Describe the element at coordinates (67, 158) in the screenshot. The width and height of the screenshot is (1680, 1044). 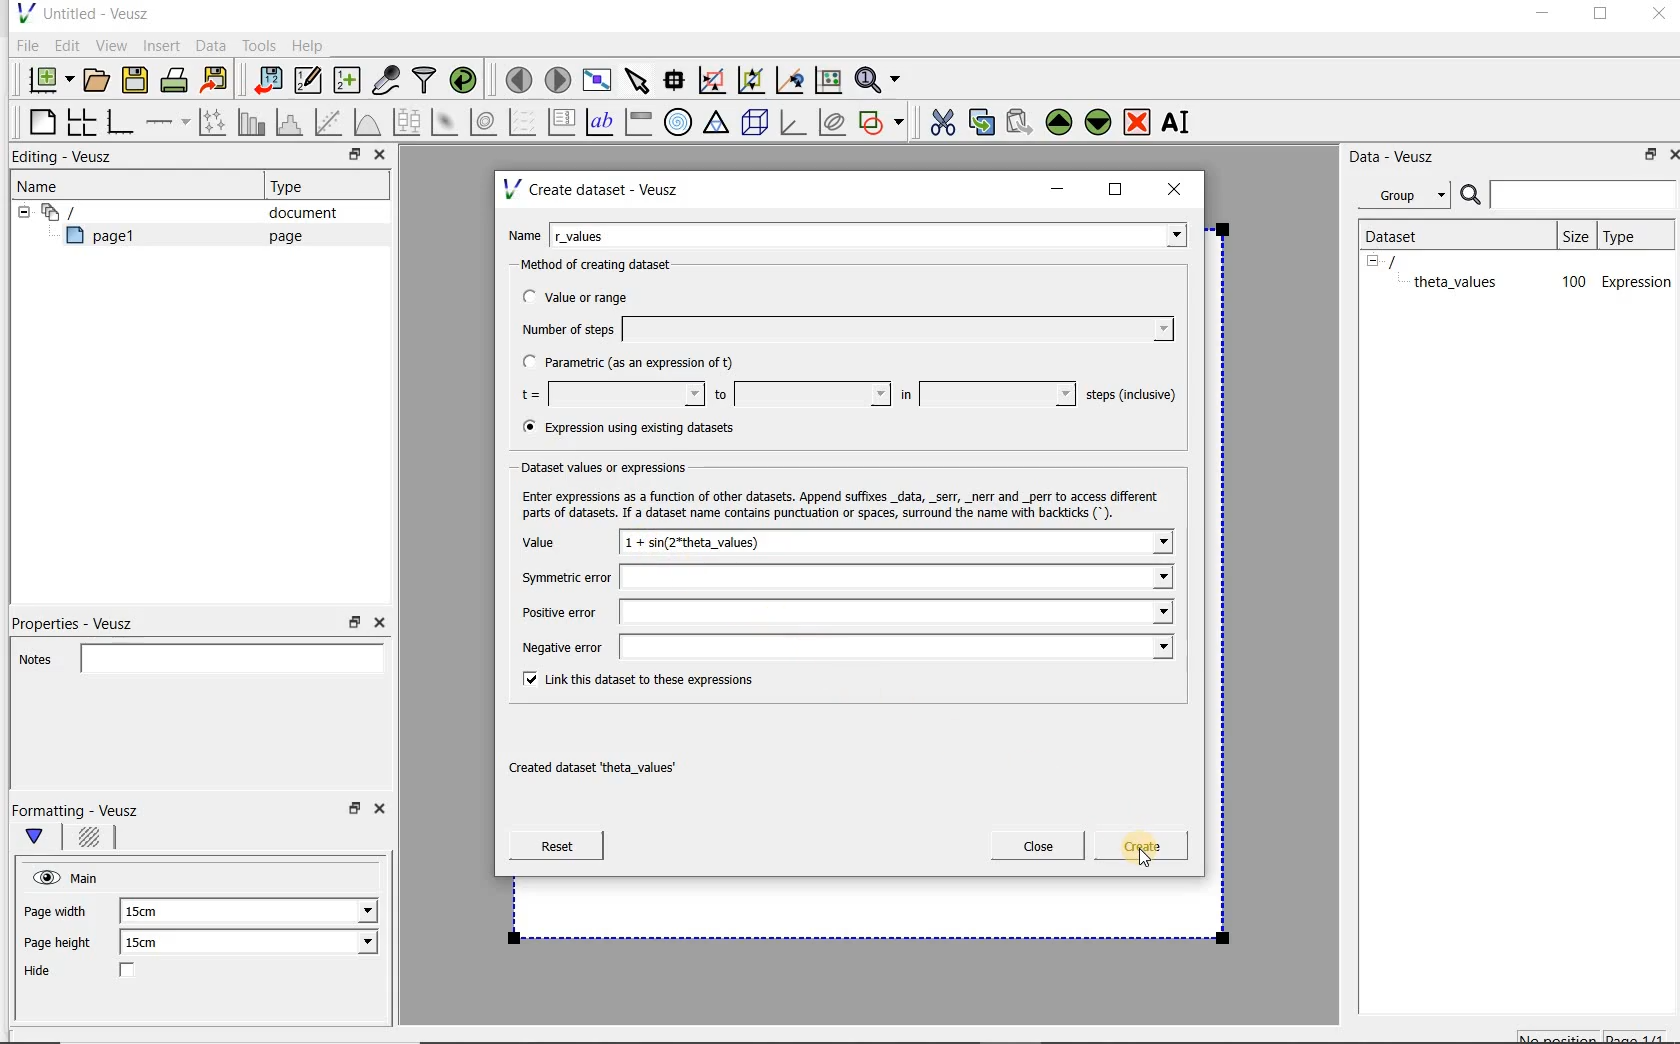
I see `Editing - Veusz` at that location.